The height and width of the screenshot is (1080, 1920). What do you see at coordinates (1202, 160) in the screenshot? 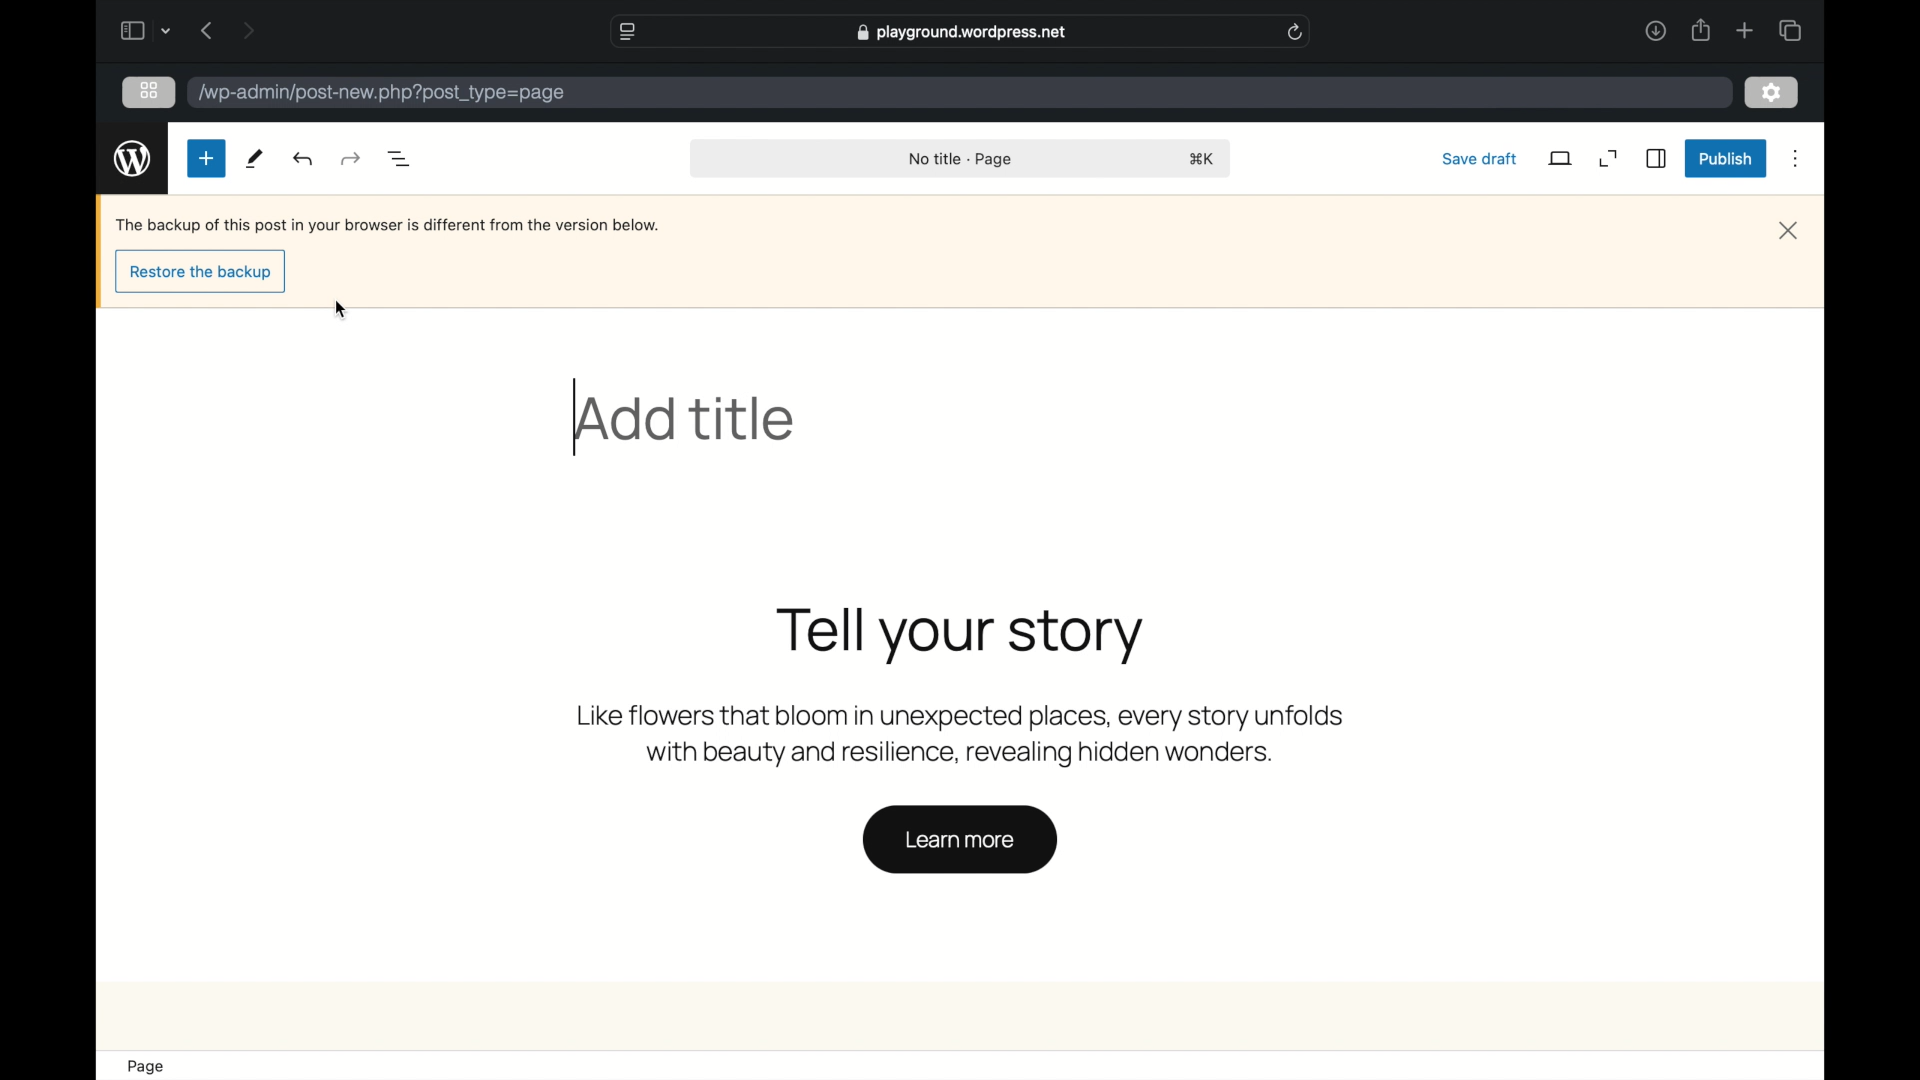
I see `shortcut` at bounding box center [1202, 160].